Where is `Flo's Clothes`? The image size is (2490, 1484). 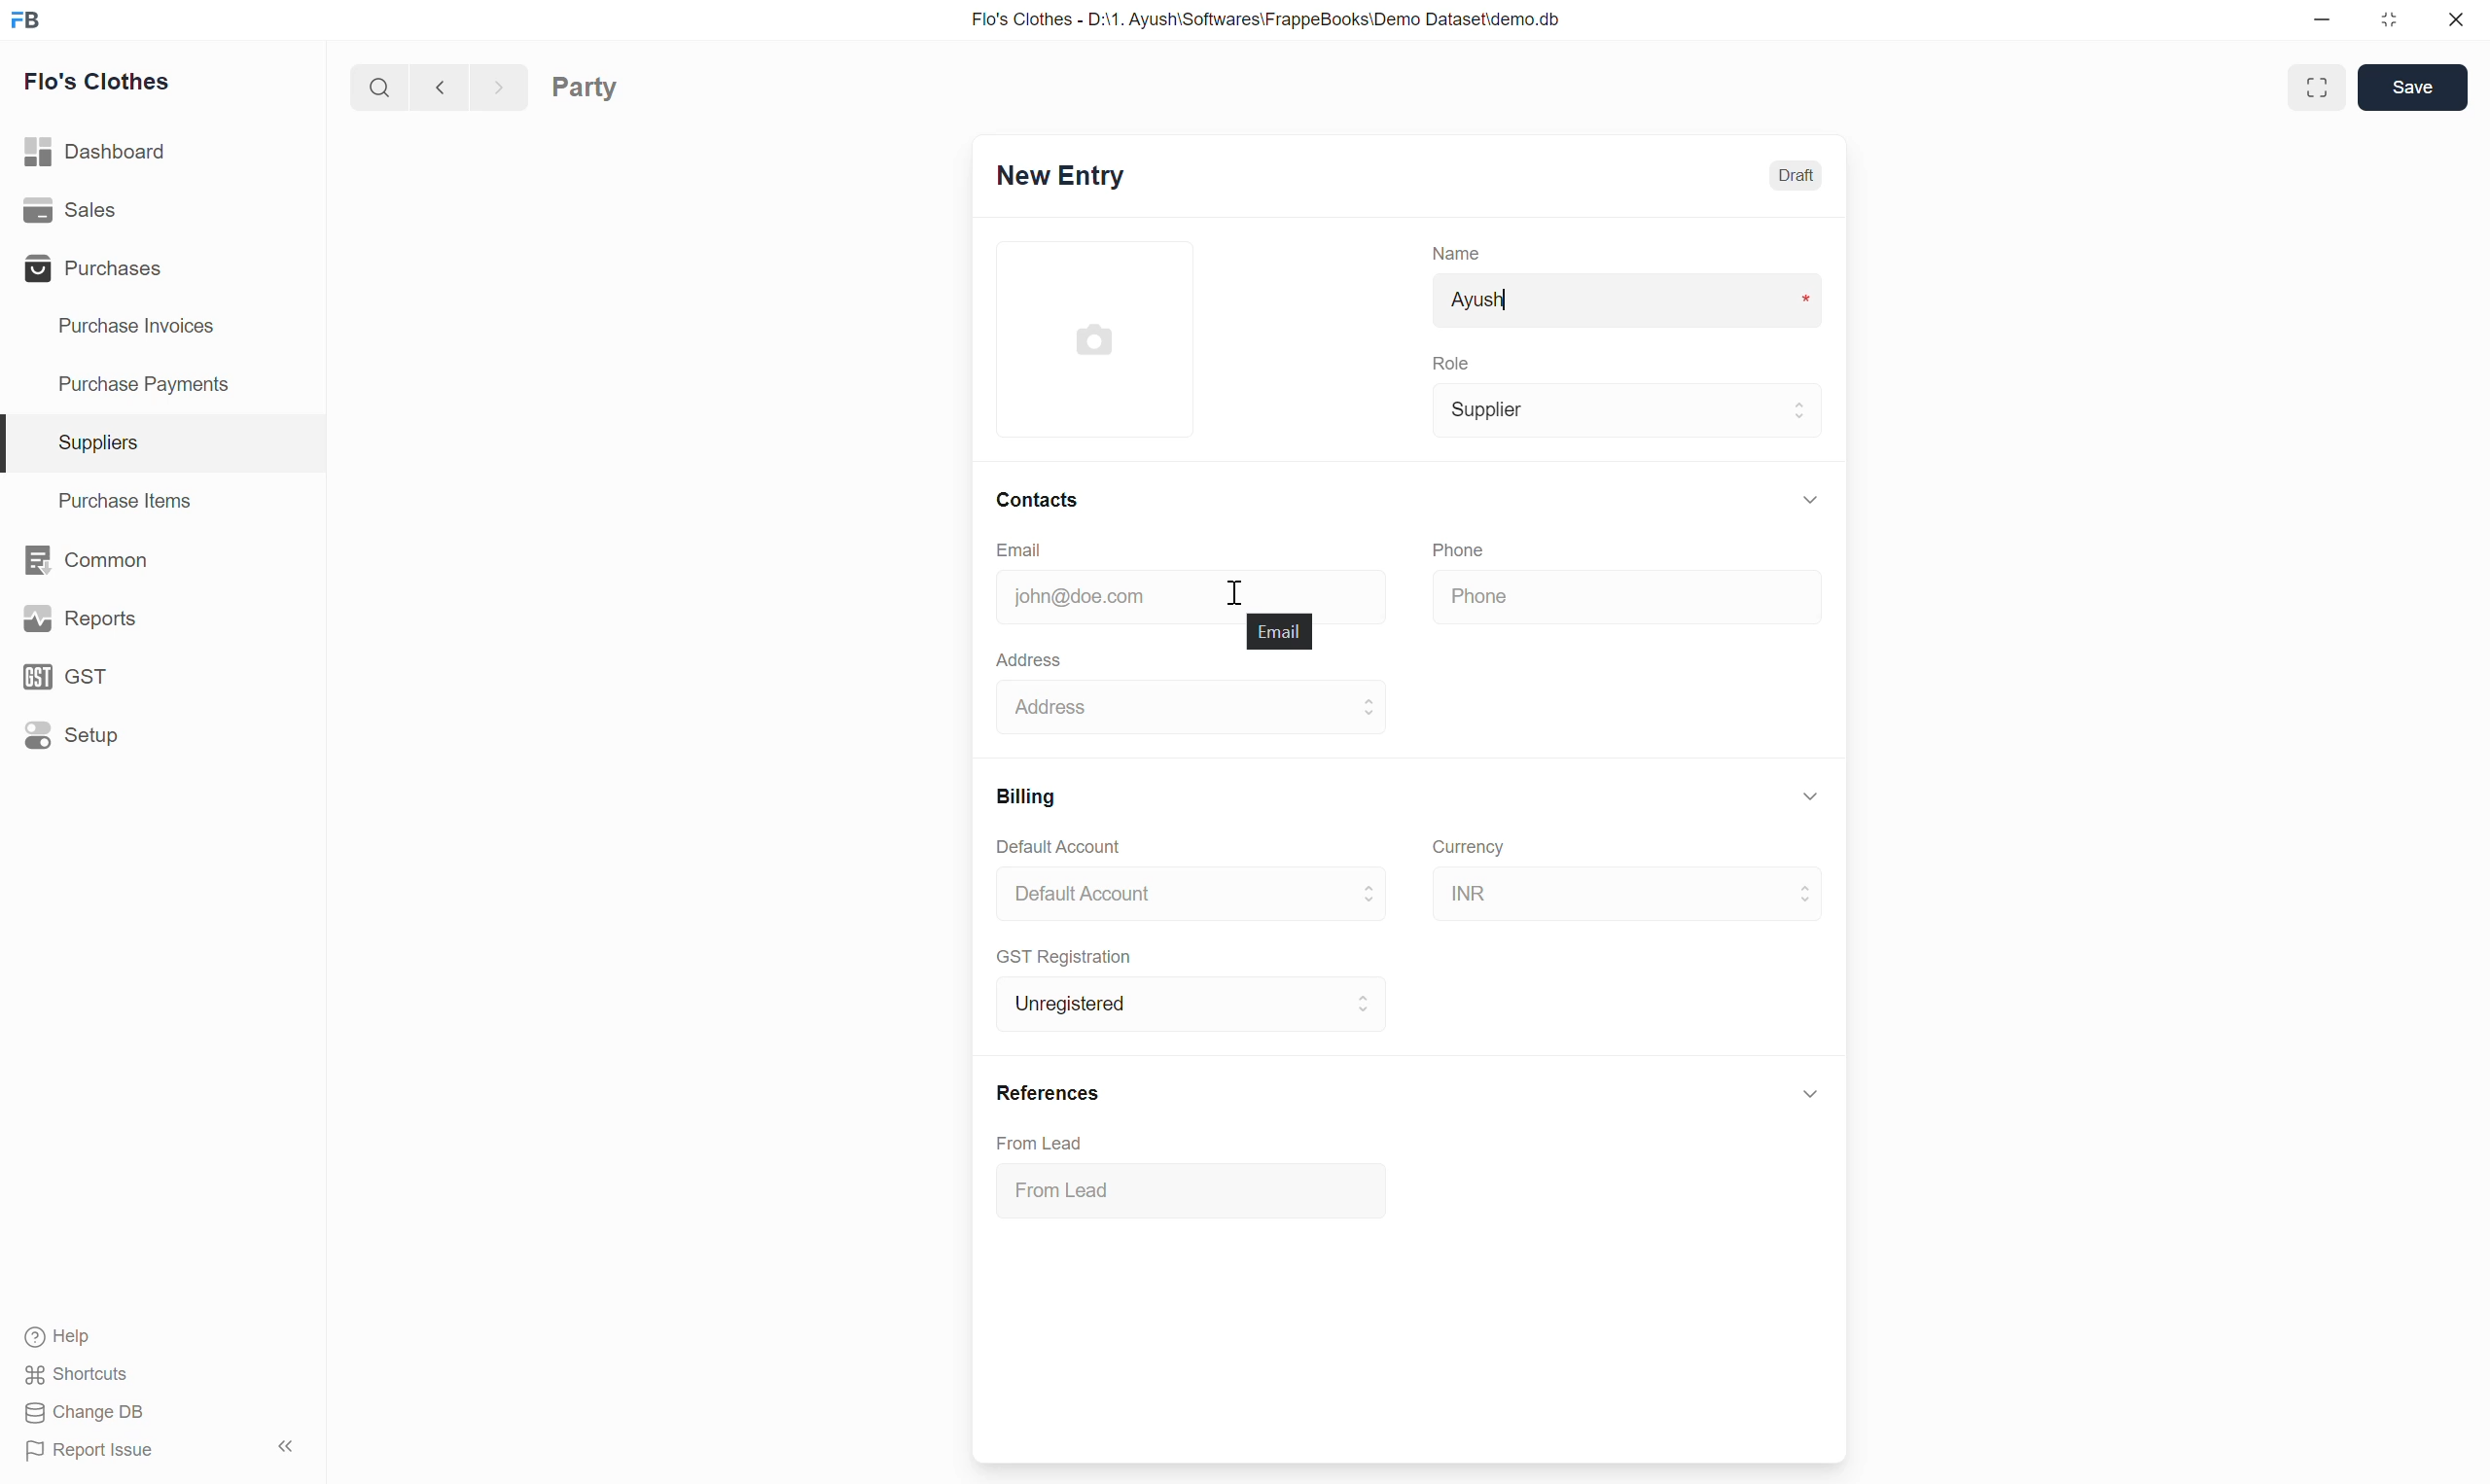
Flo's Clothes is located at coordinates (97, 80).